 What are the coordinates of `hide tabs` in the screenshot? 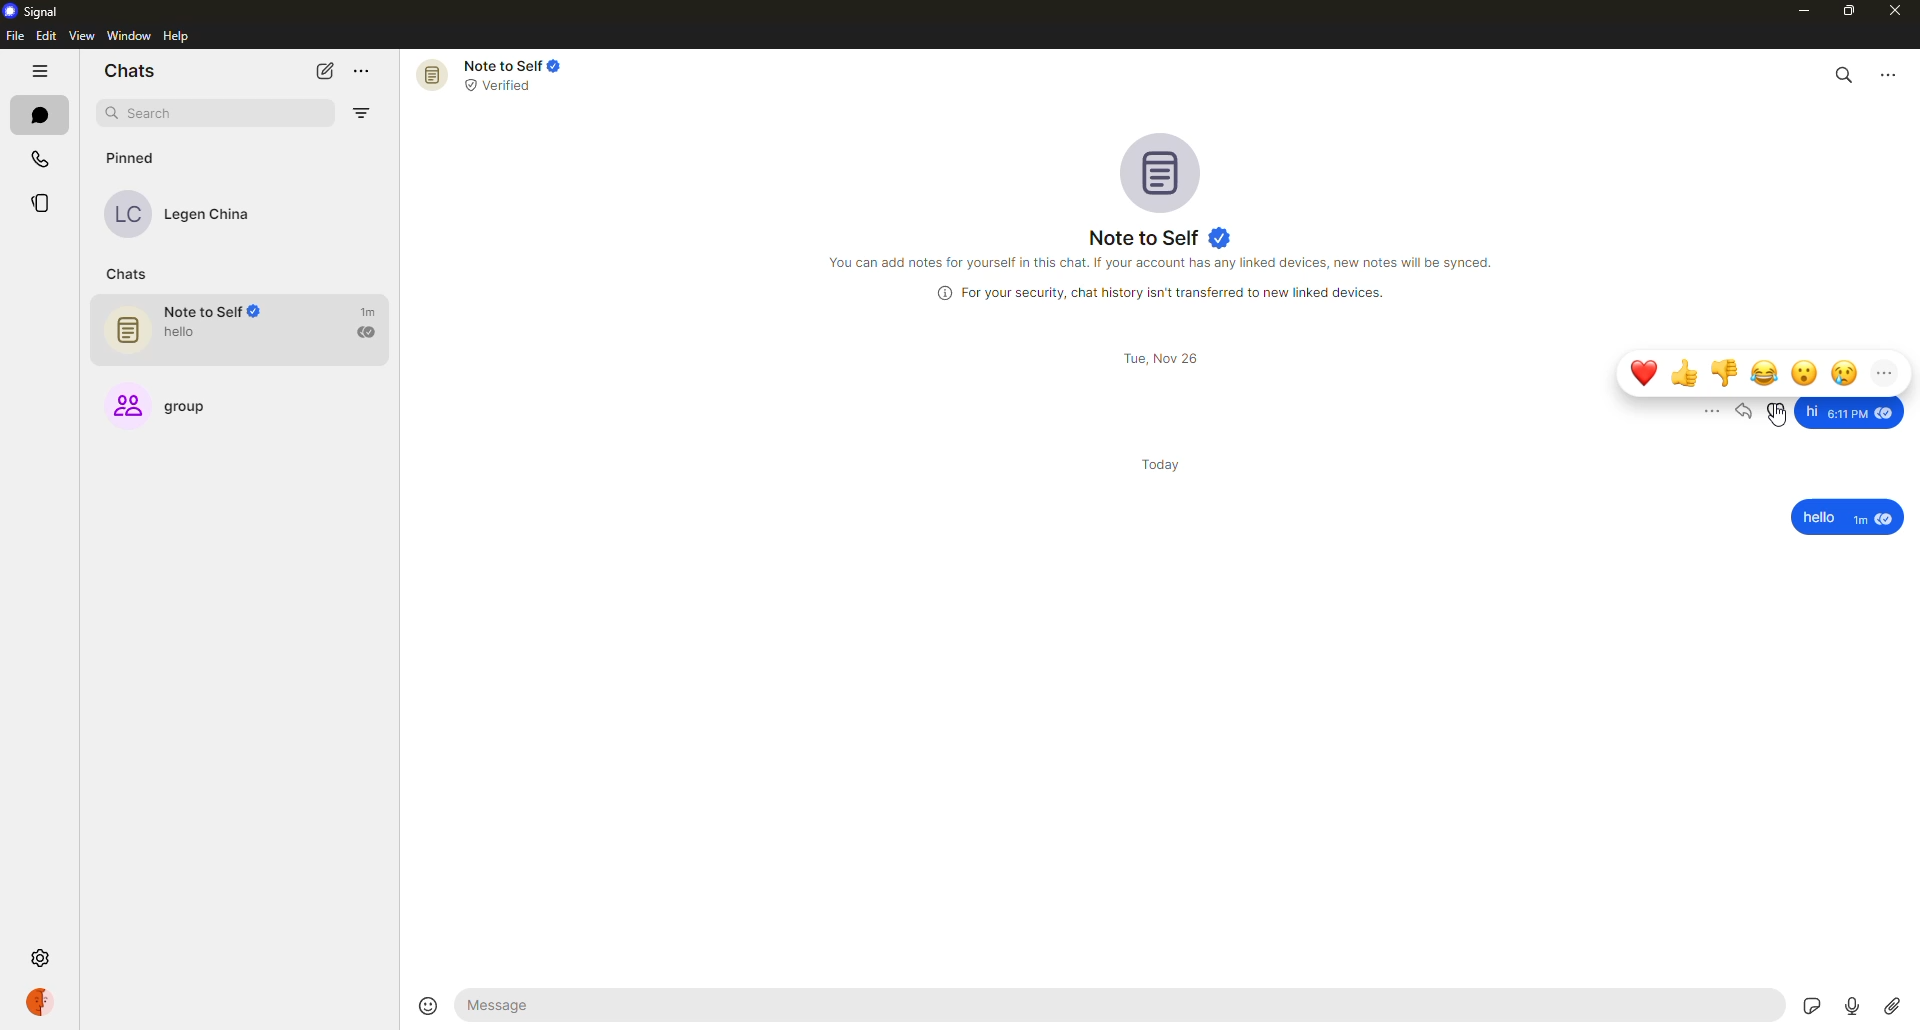 It's located at (40, 72).